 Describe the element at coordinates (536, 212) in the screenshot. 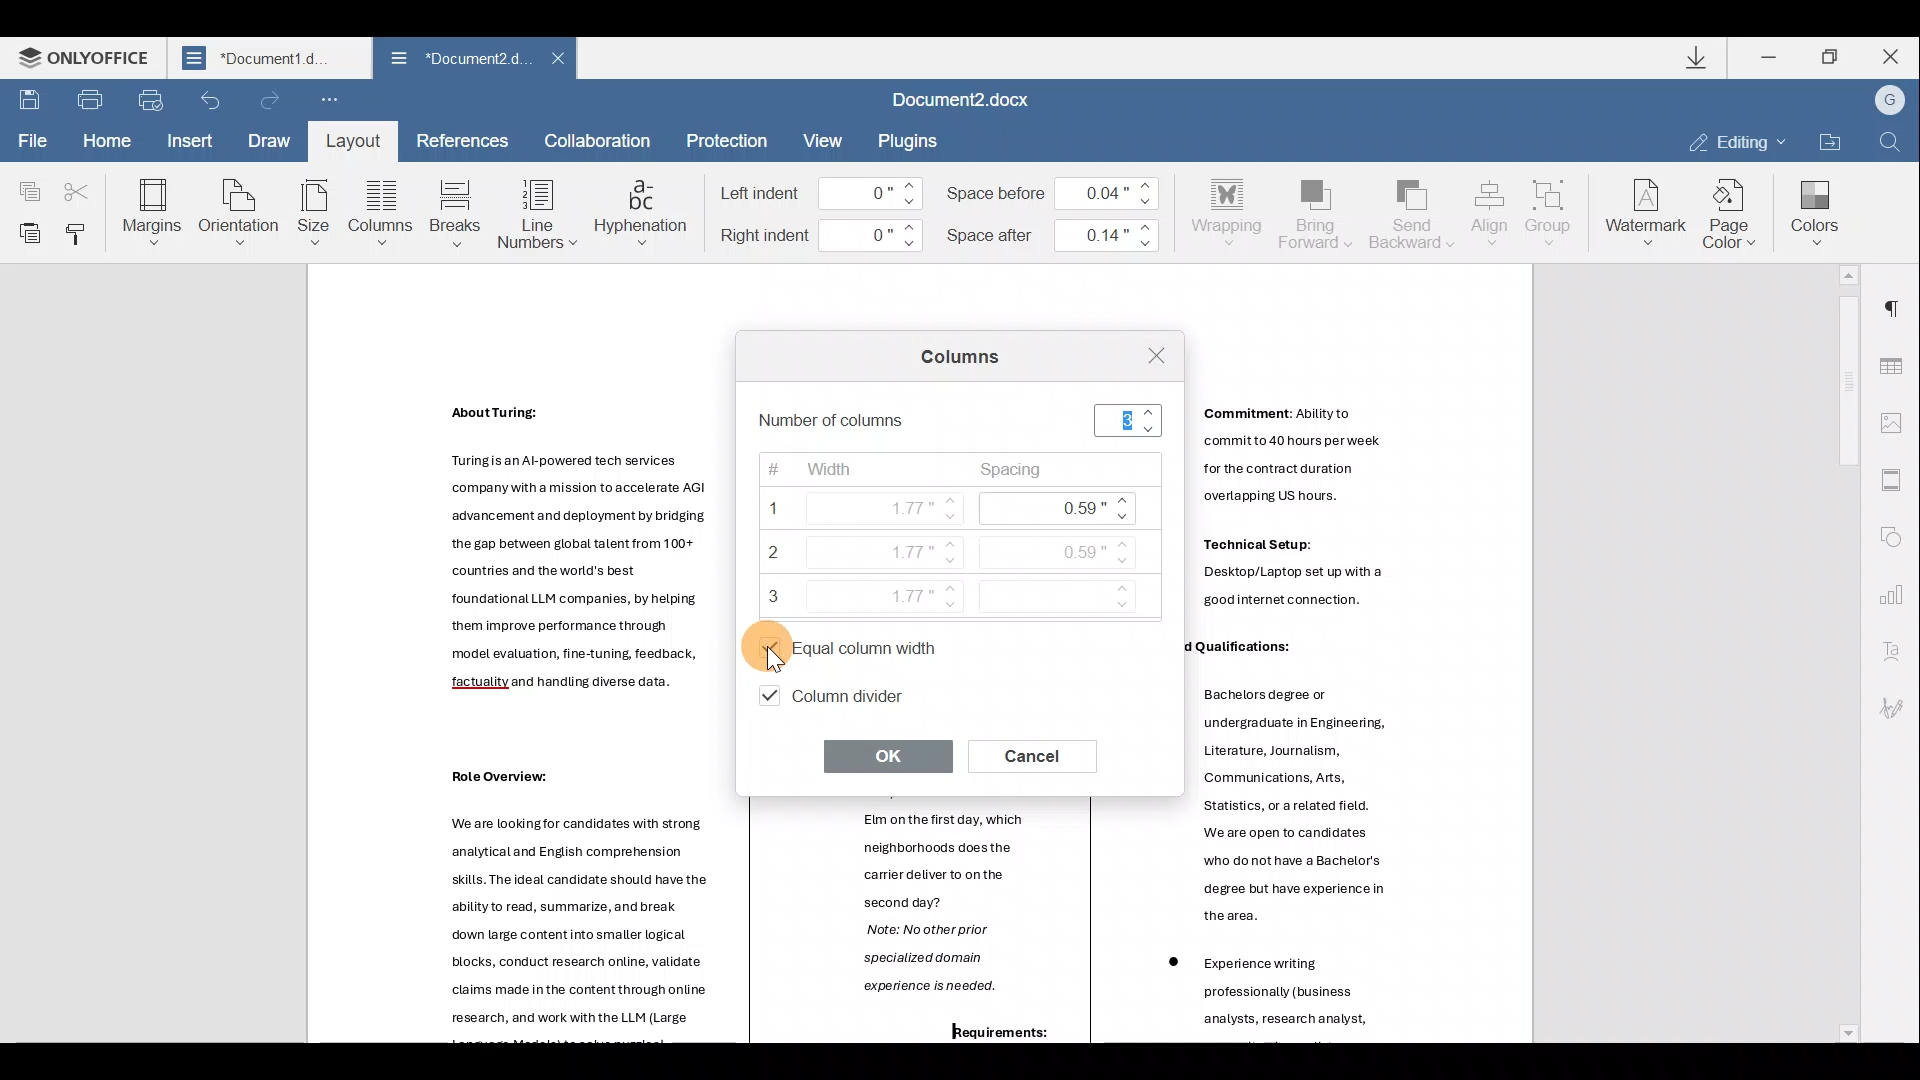

I see `Line numbers` at that location.